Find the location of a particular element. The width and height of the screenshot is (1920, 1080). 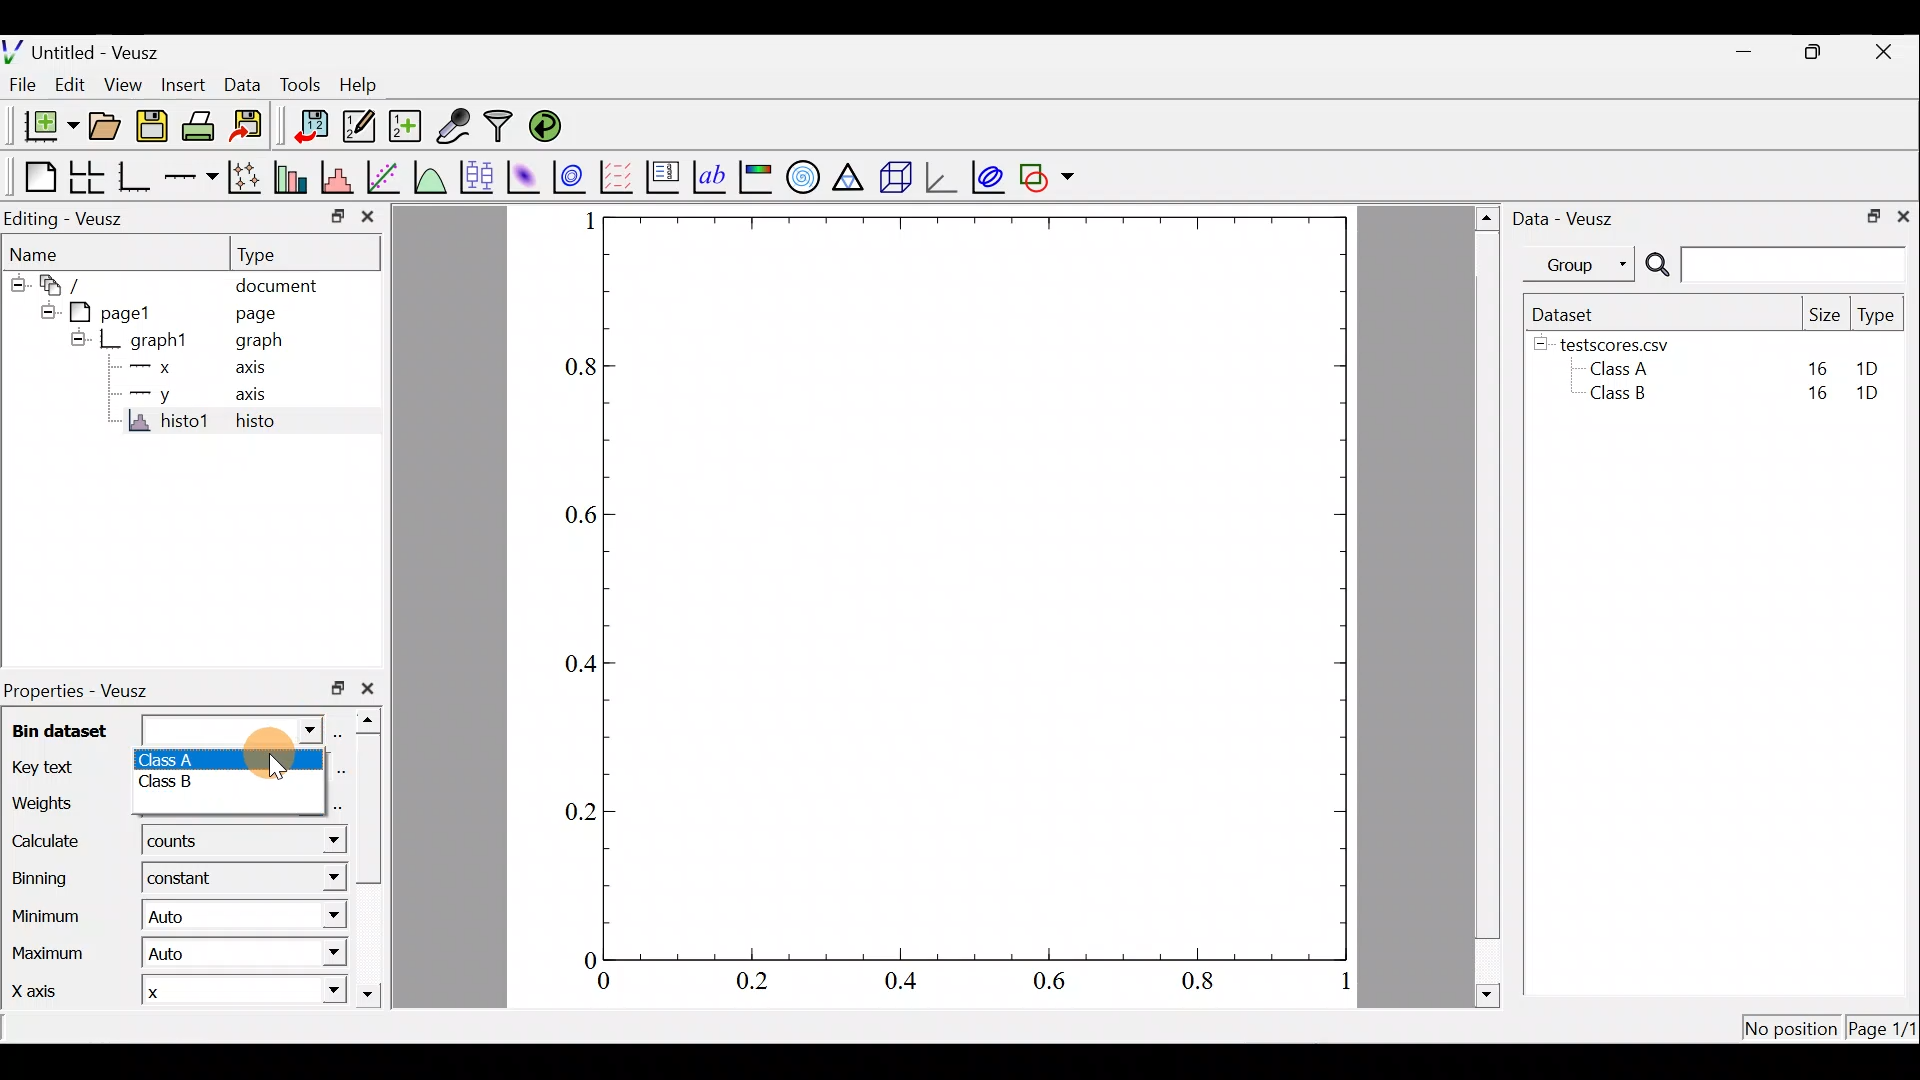

testscores.csv is located at coordinates (1626, 344).